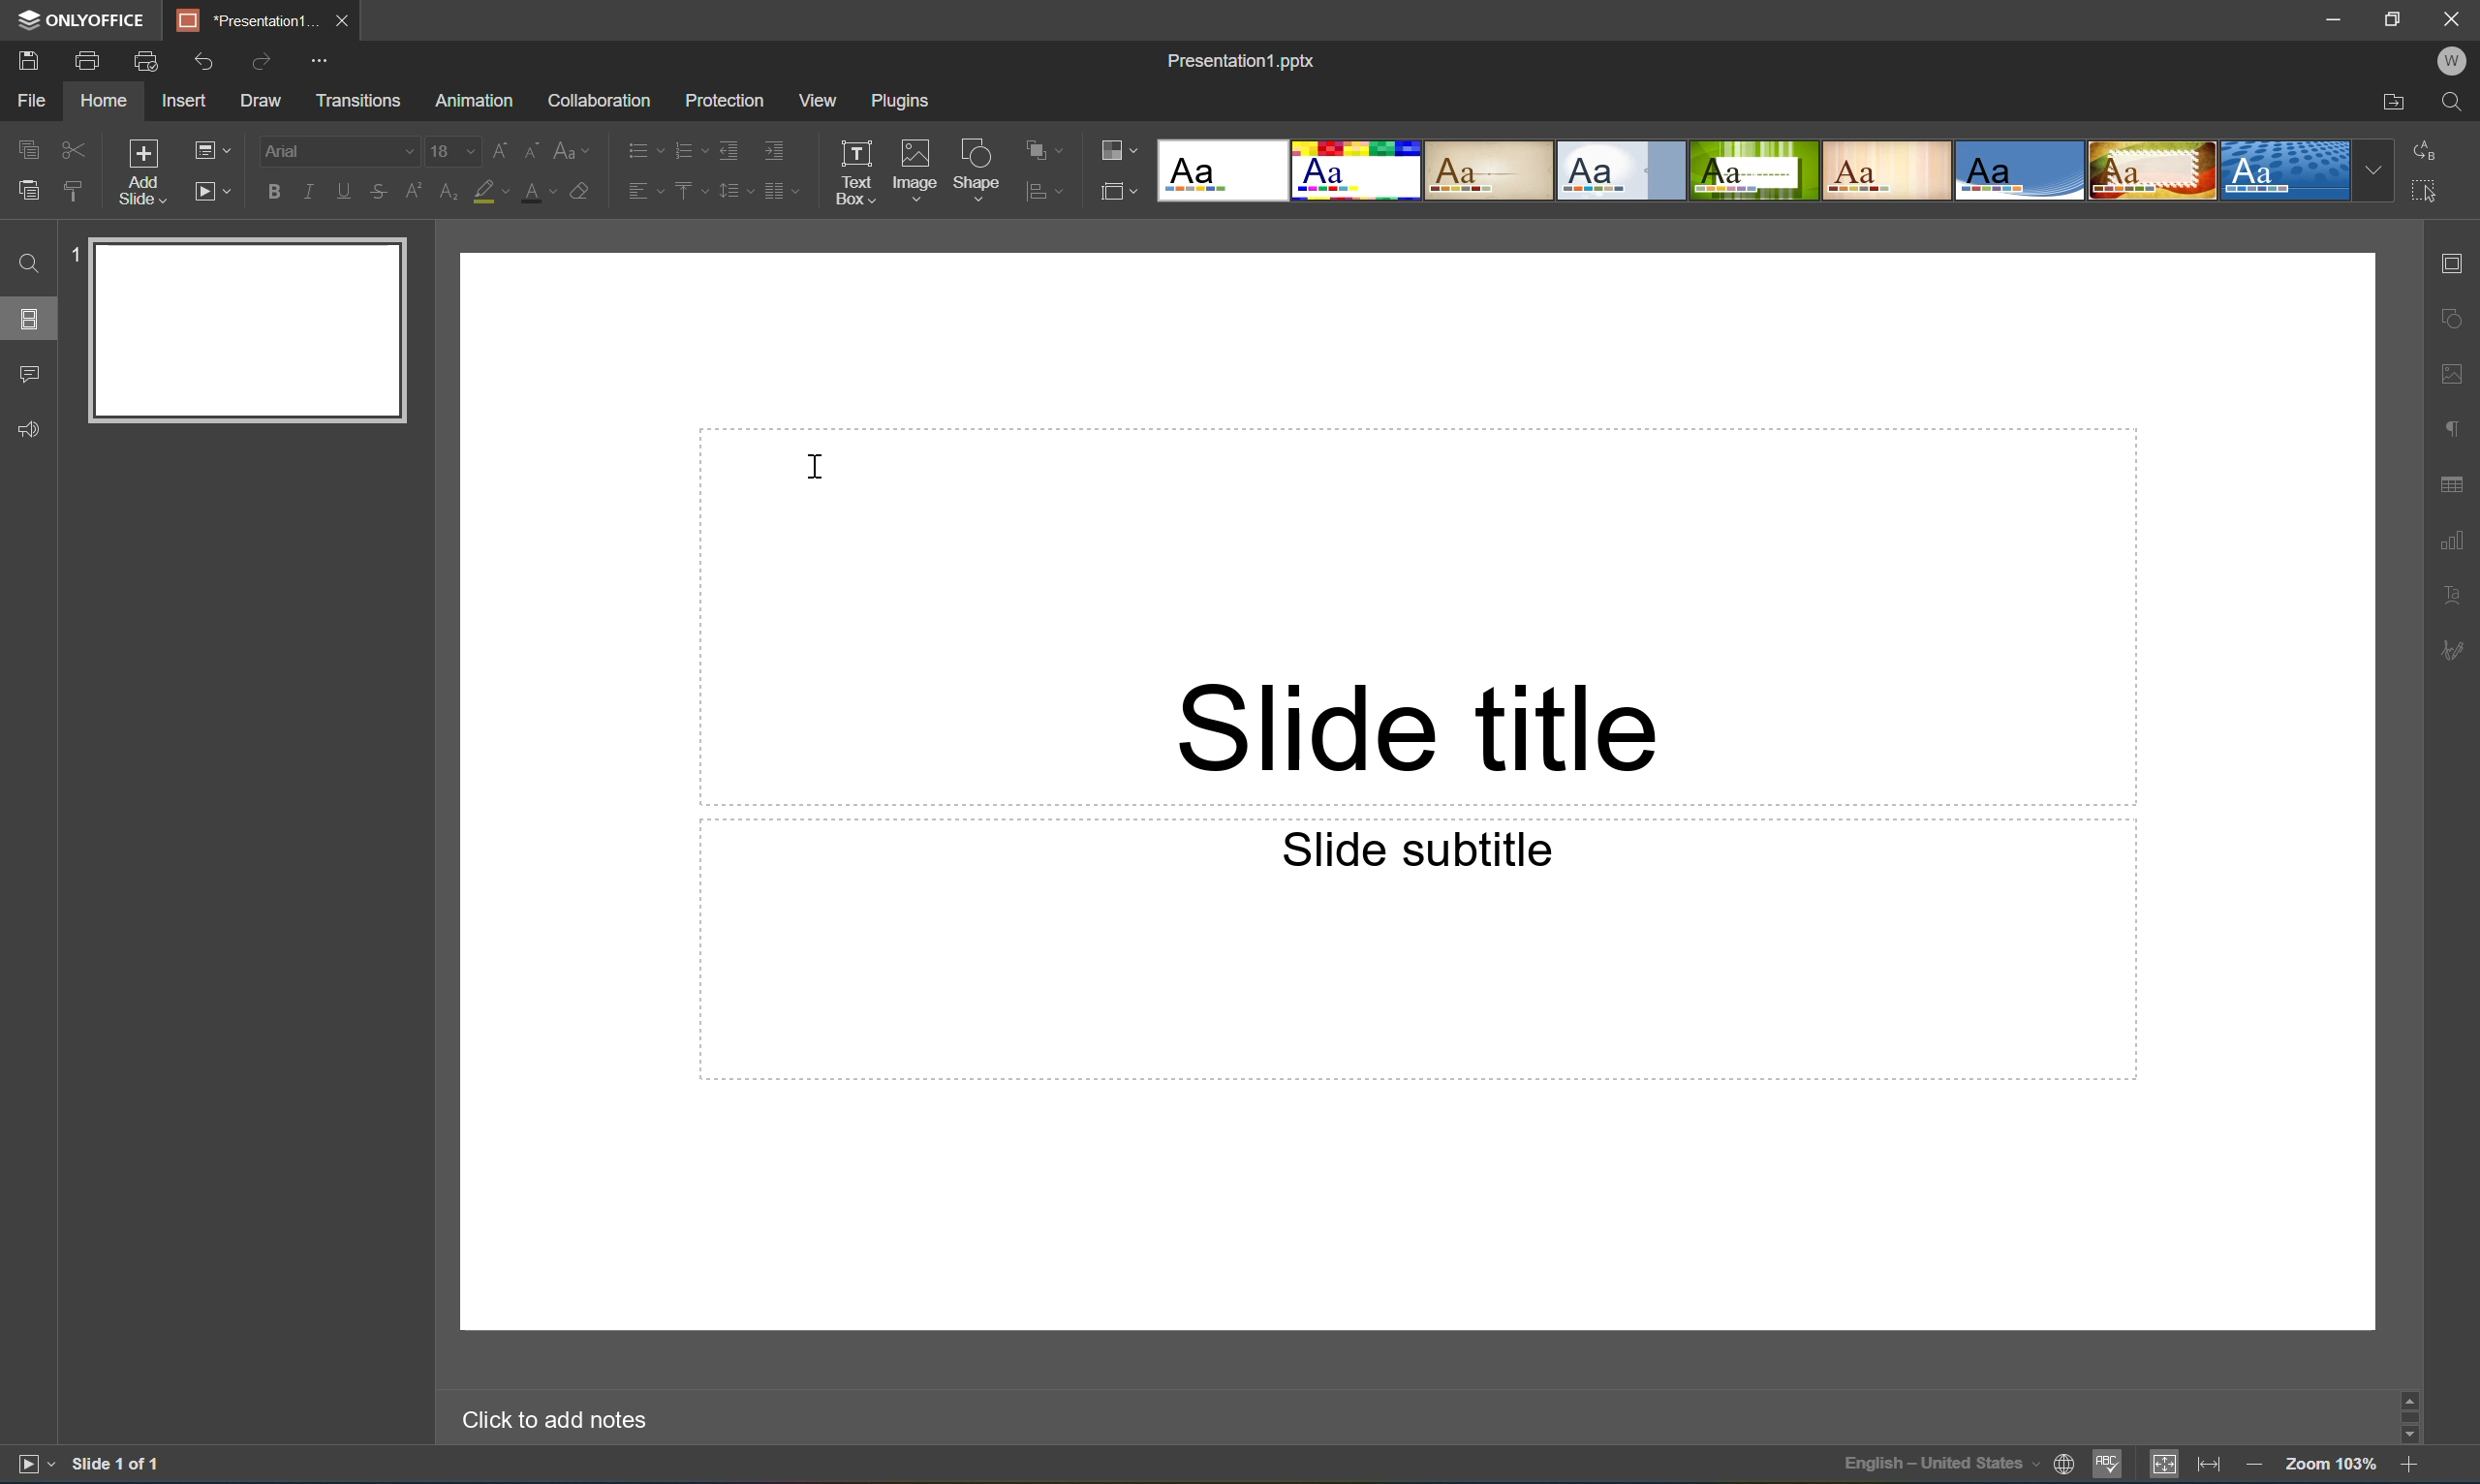 Image resolution: width=2480 pixels, height=1484 pixels. I want to click on Home, so click(107, 100).